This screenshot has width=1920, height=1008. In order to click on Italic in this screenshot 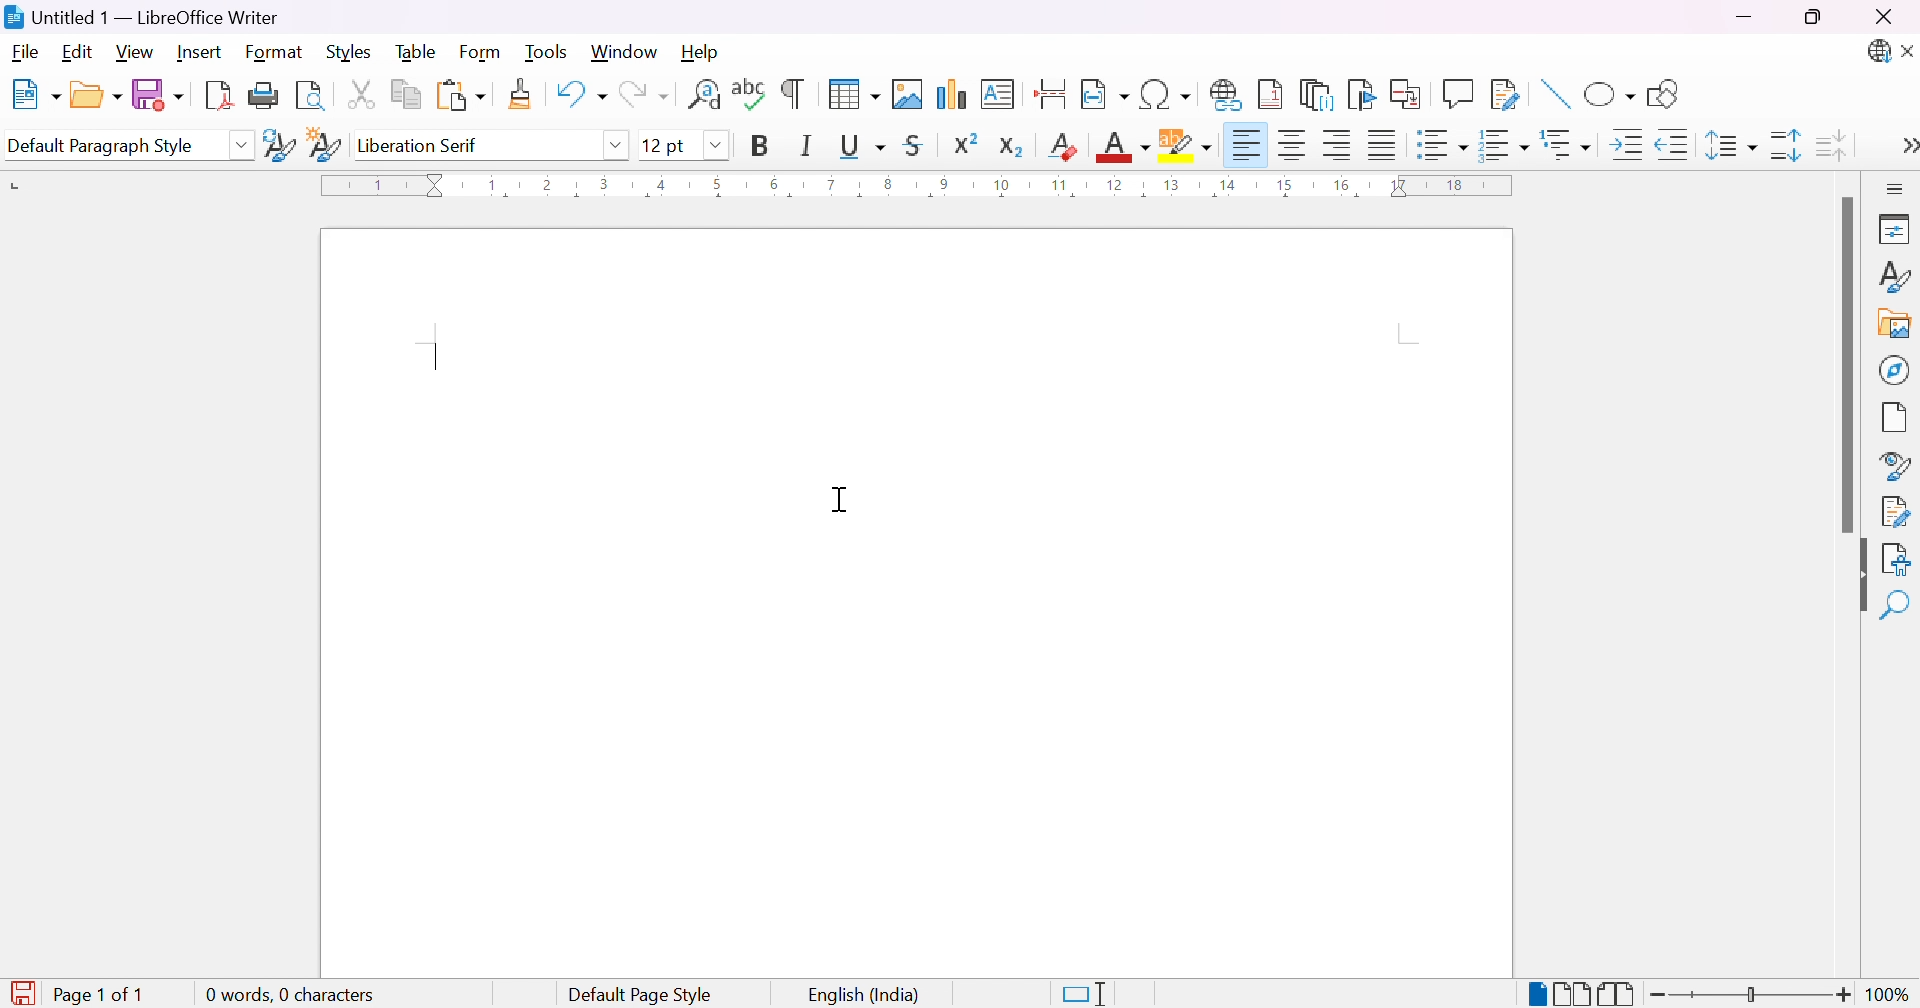, I will do `click(807, 145)`.